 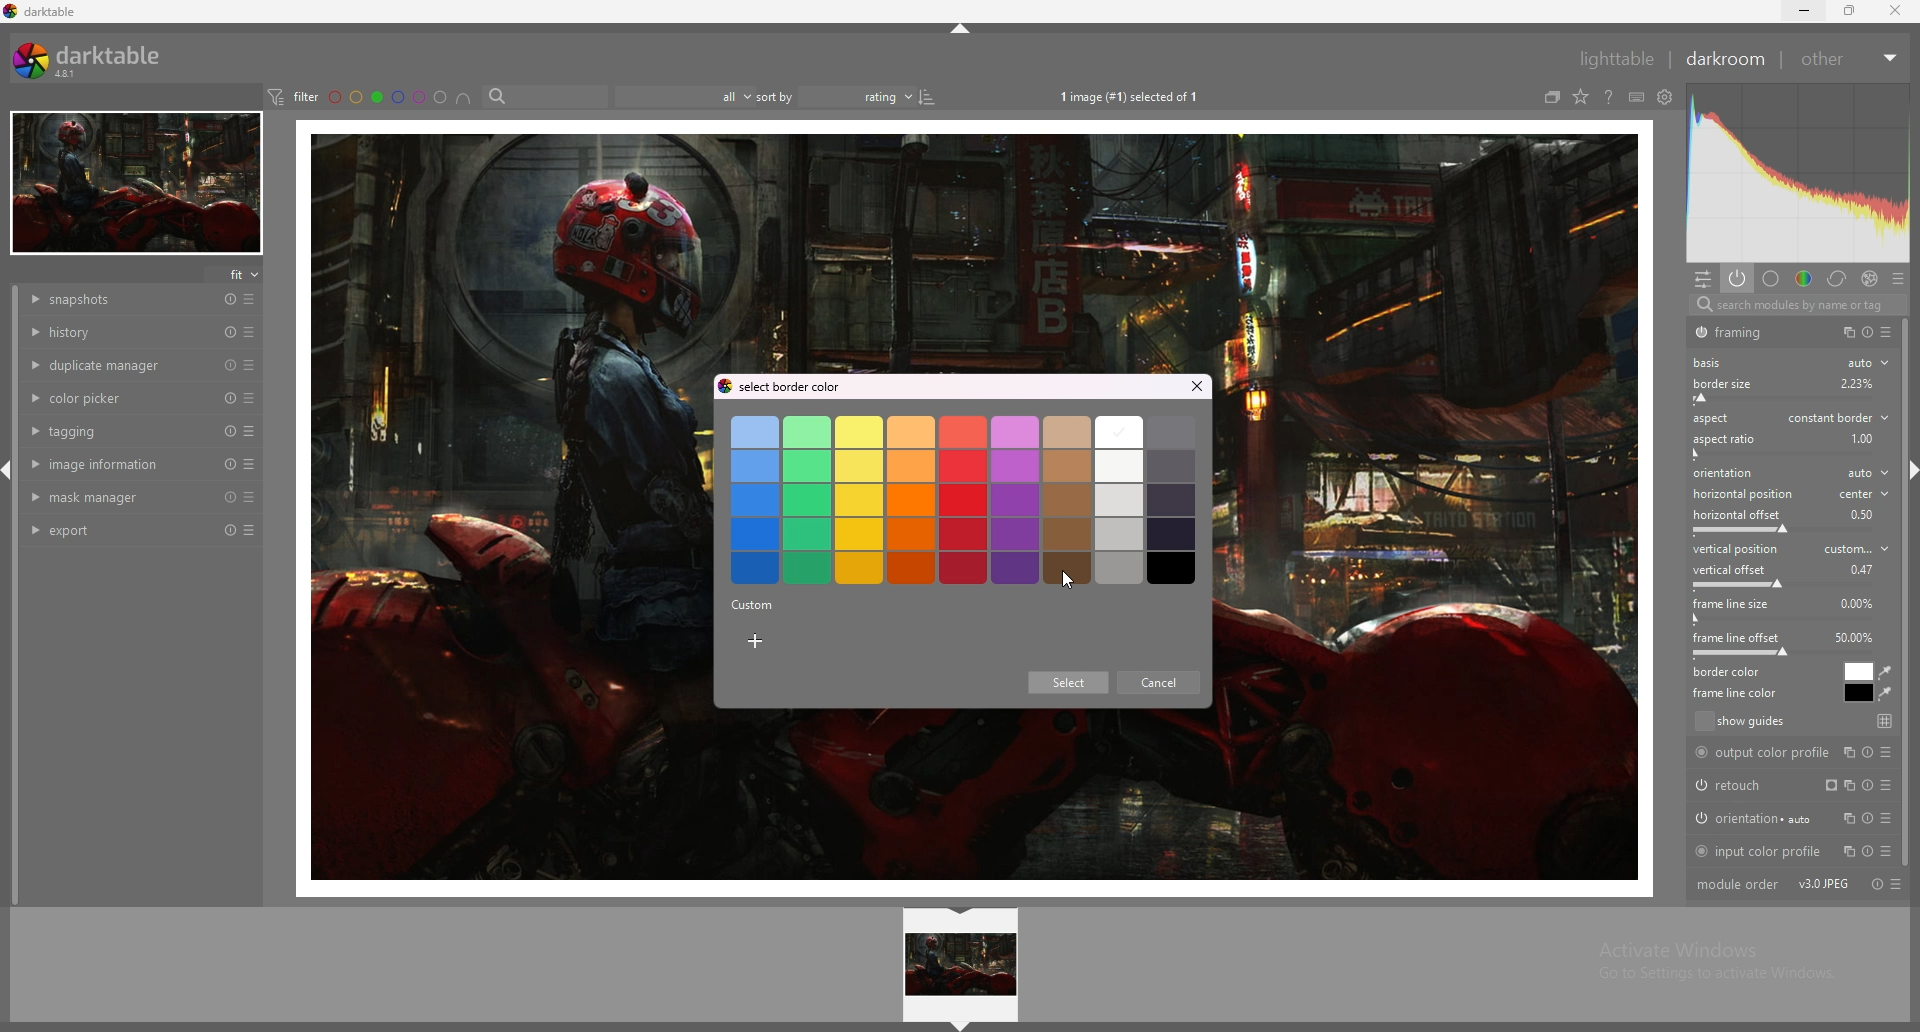 What do you see at coordinates (1886, 694) in the screenshot?
I see `waterdrop` at bounding box center [1886, 694].